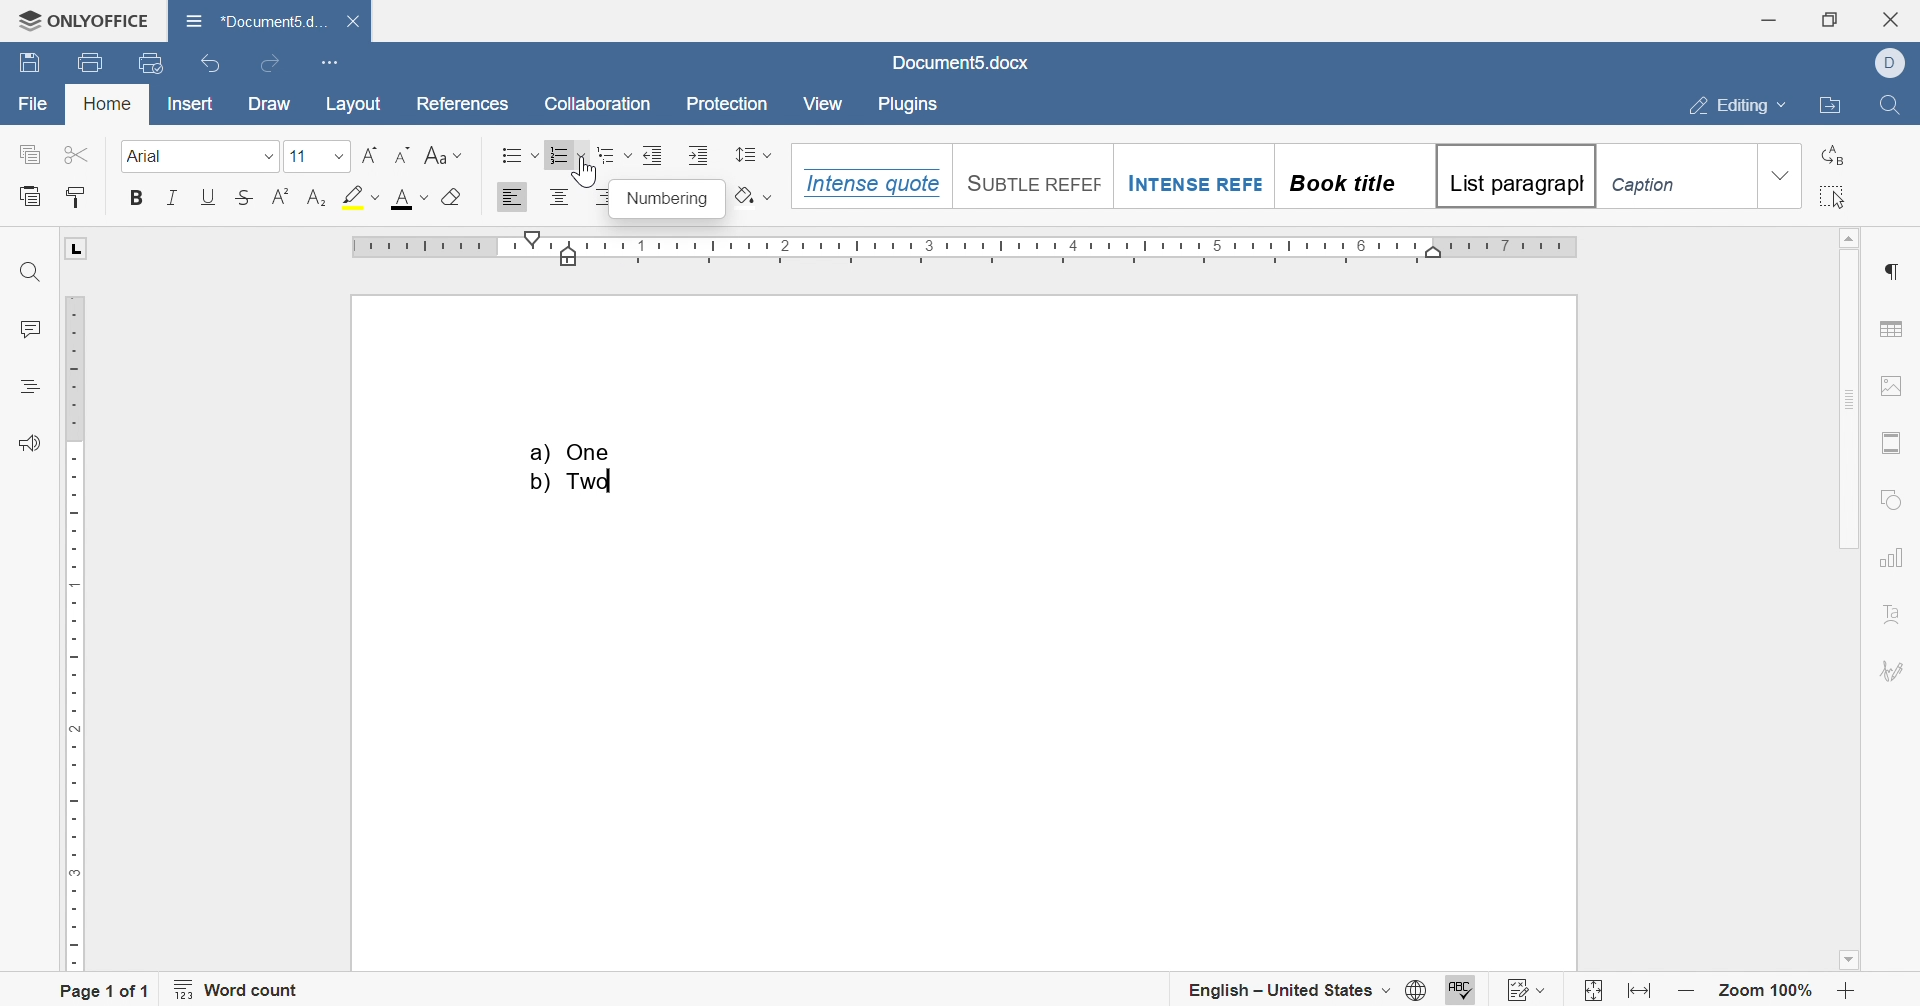  Describe the element at coordinates (906, 105) in the screenshot. I see `plugins` at that location.